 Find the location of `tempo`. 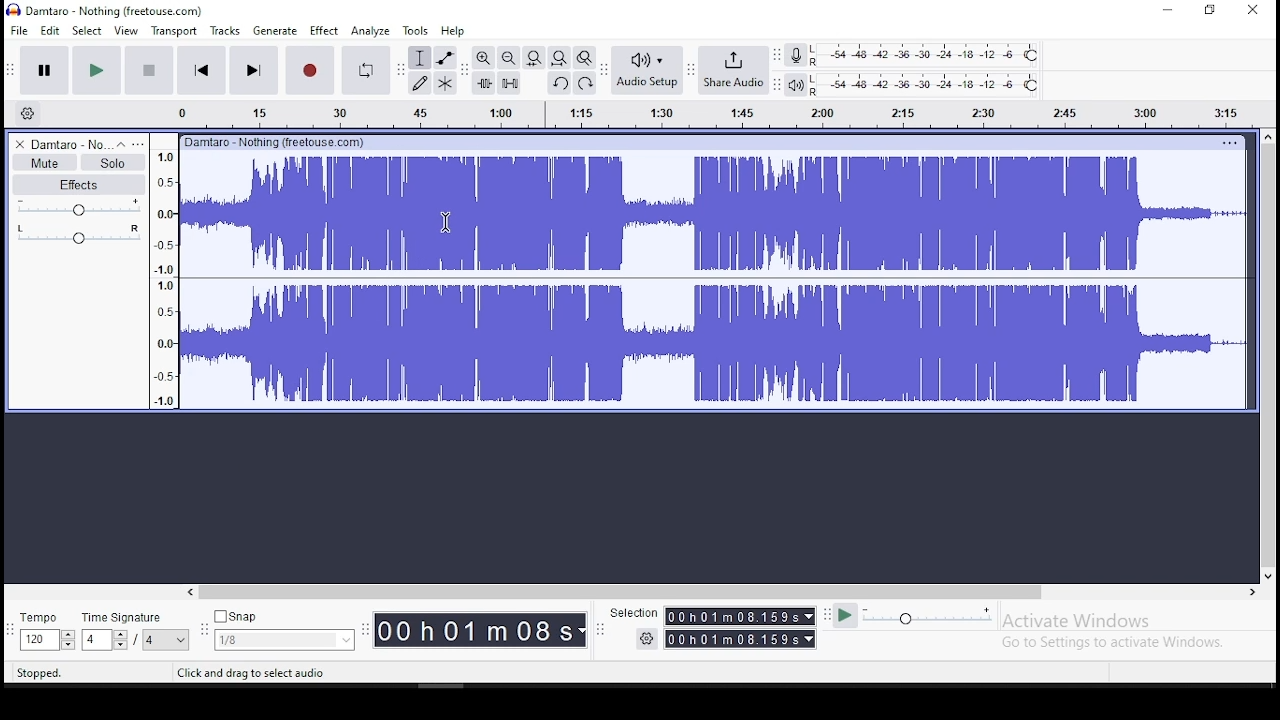

tempo is located at coordinates (48, 618).